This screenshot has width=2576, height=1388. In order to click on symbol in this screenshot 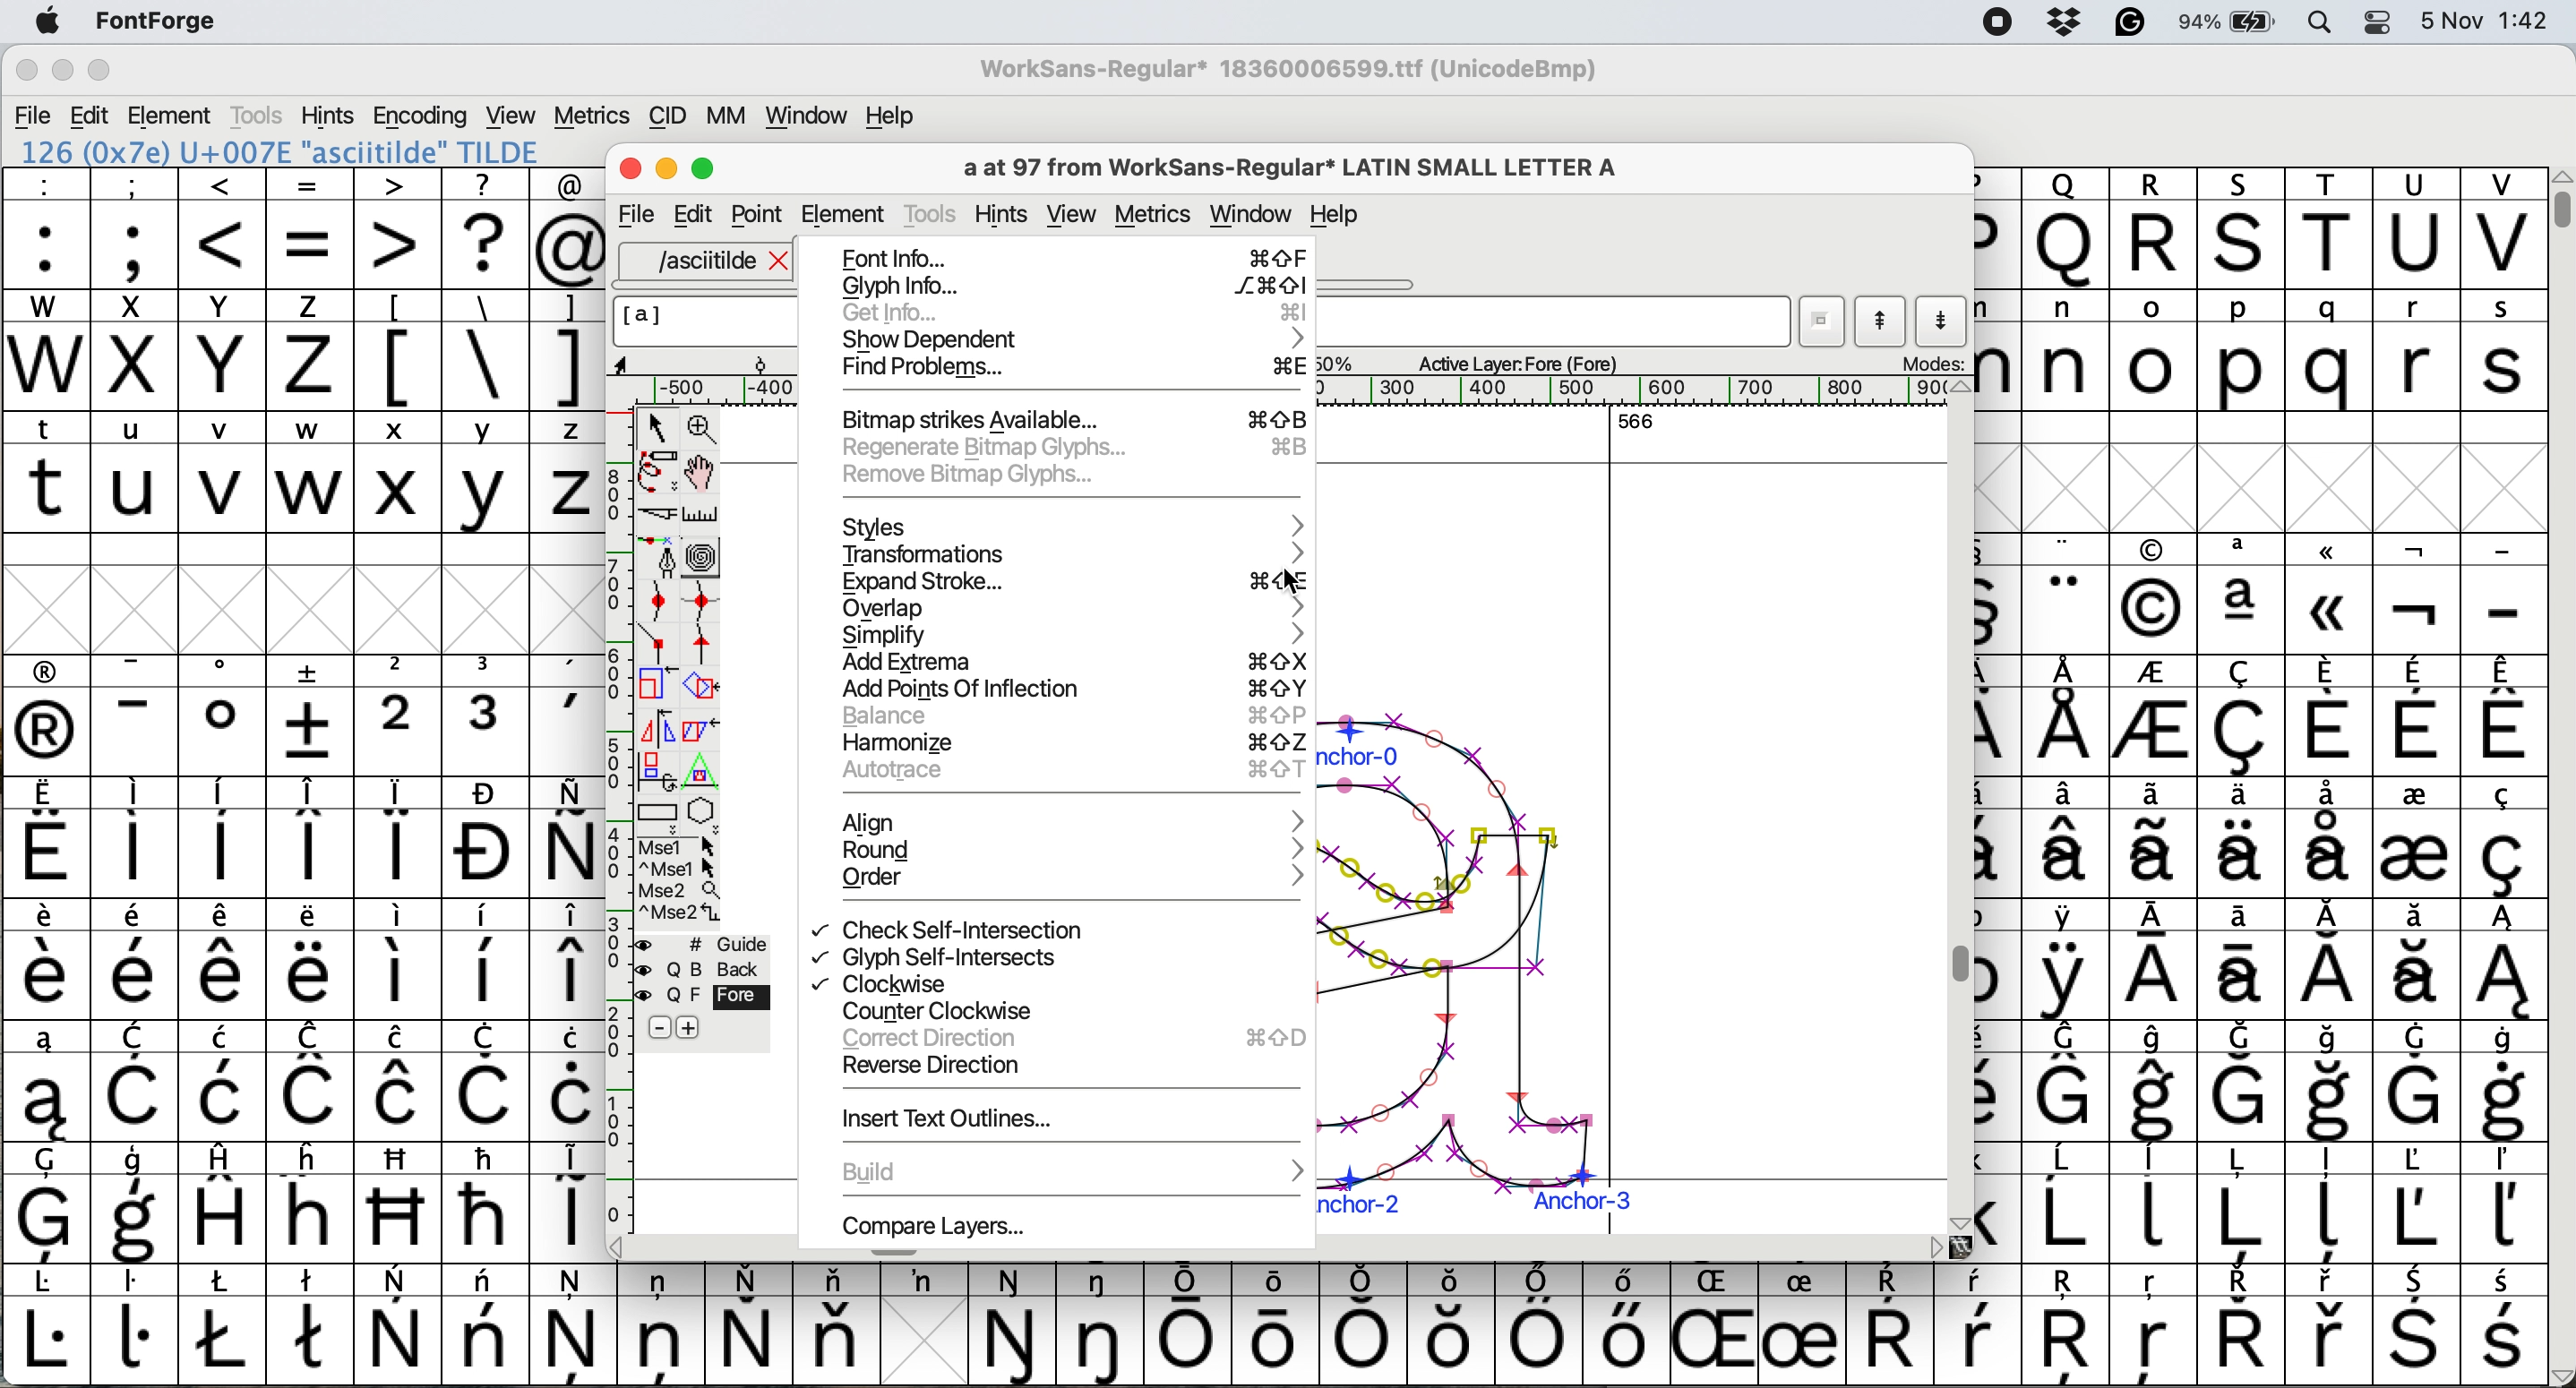, I will do `click(2506, 1327)`.